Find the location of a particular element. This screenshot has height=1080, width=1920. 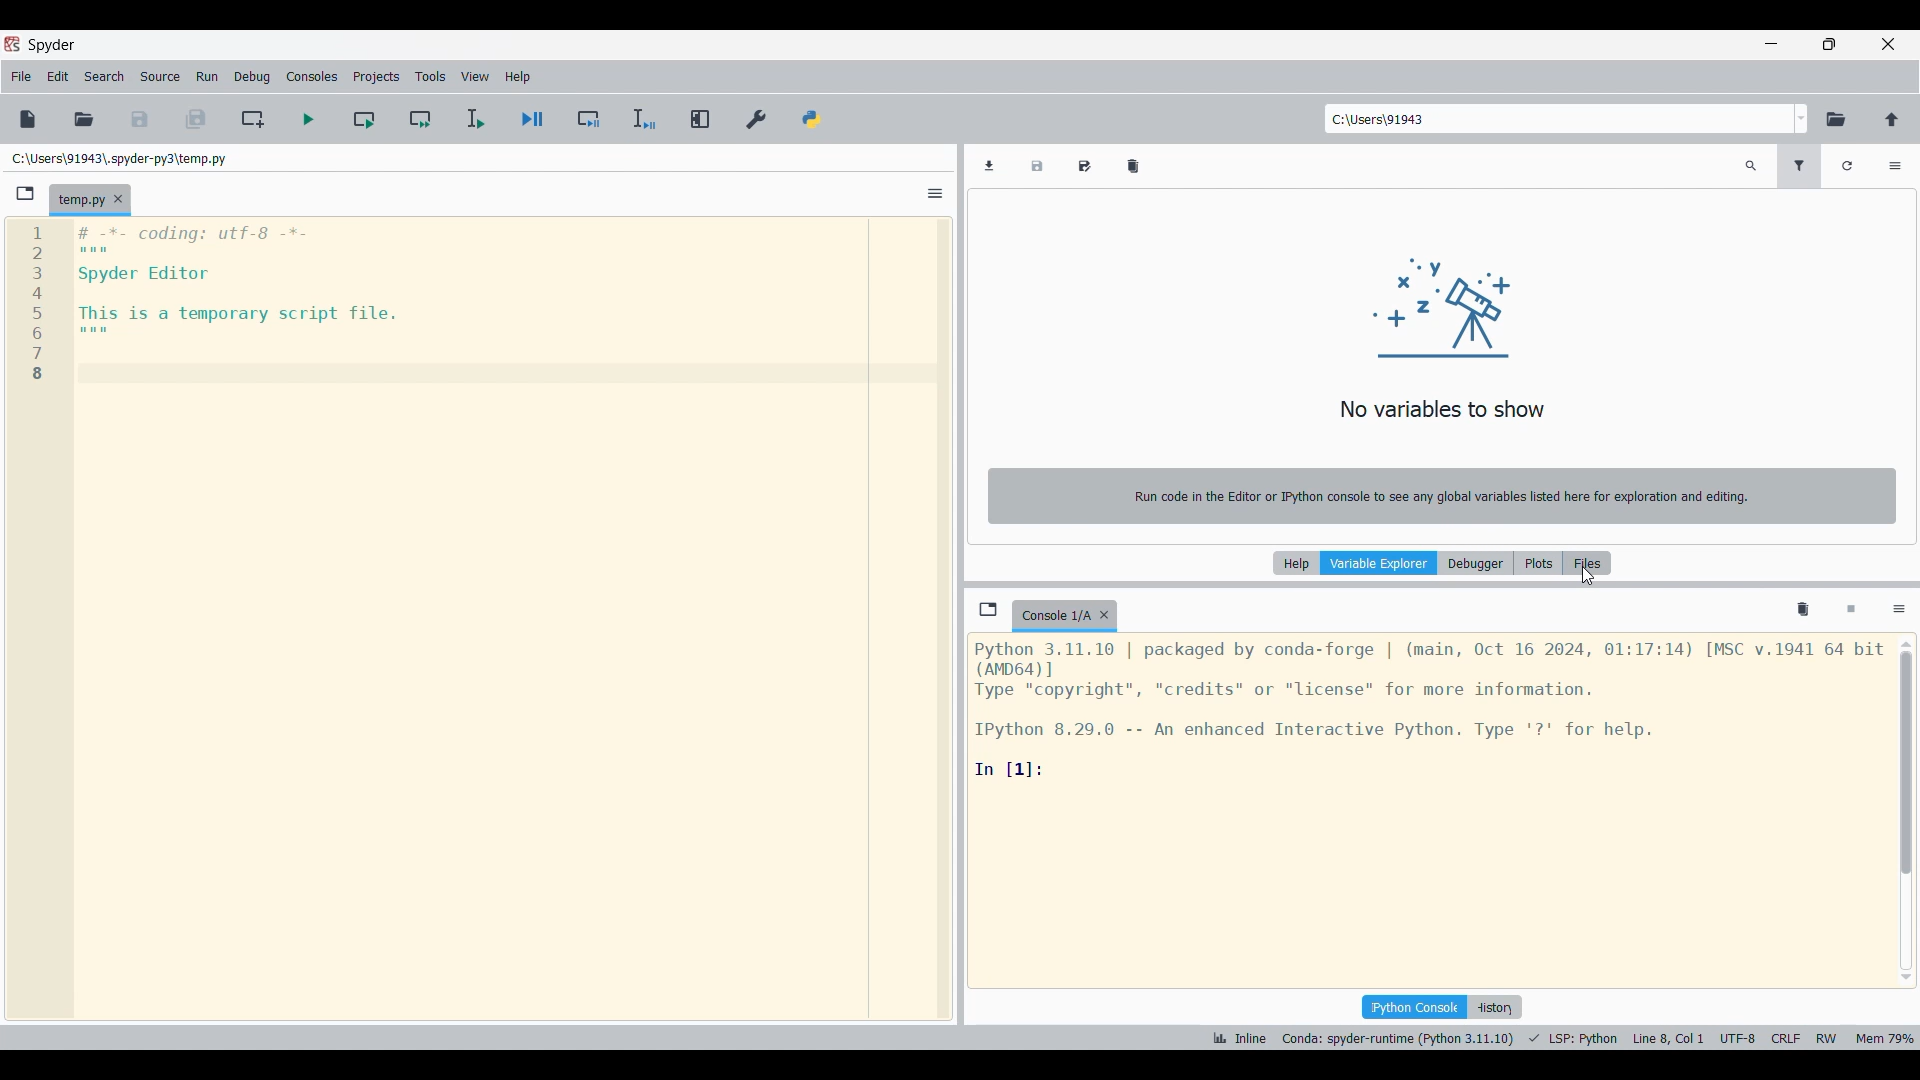

cursor is located at coordinates (1587, 579).